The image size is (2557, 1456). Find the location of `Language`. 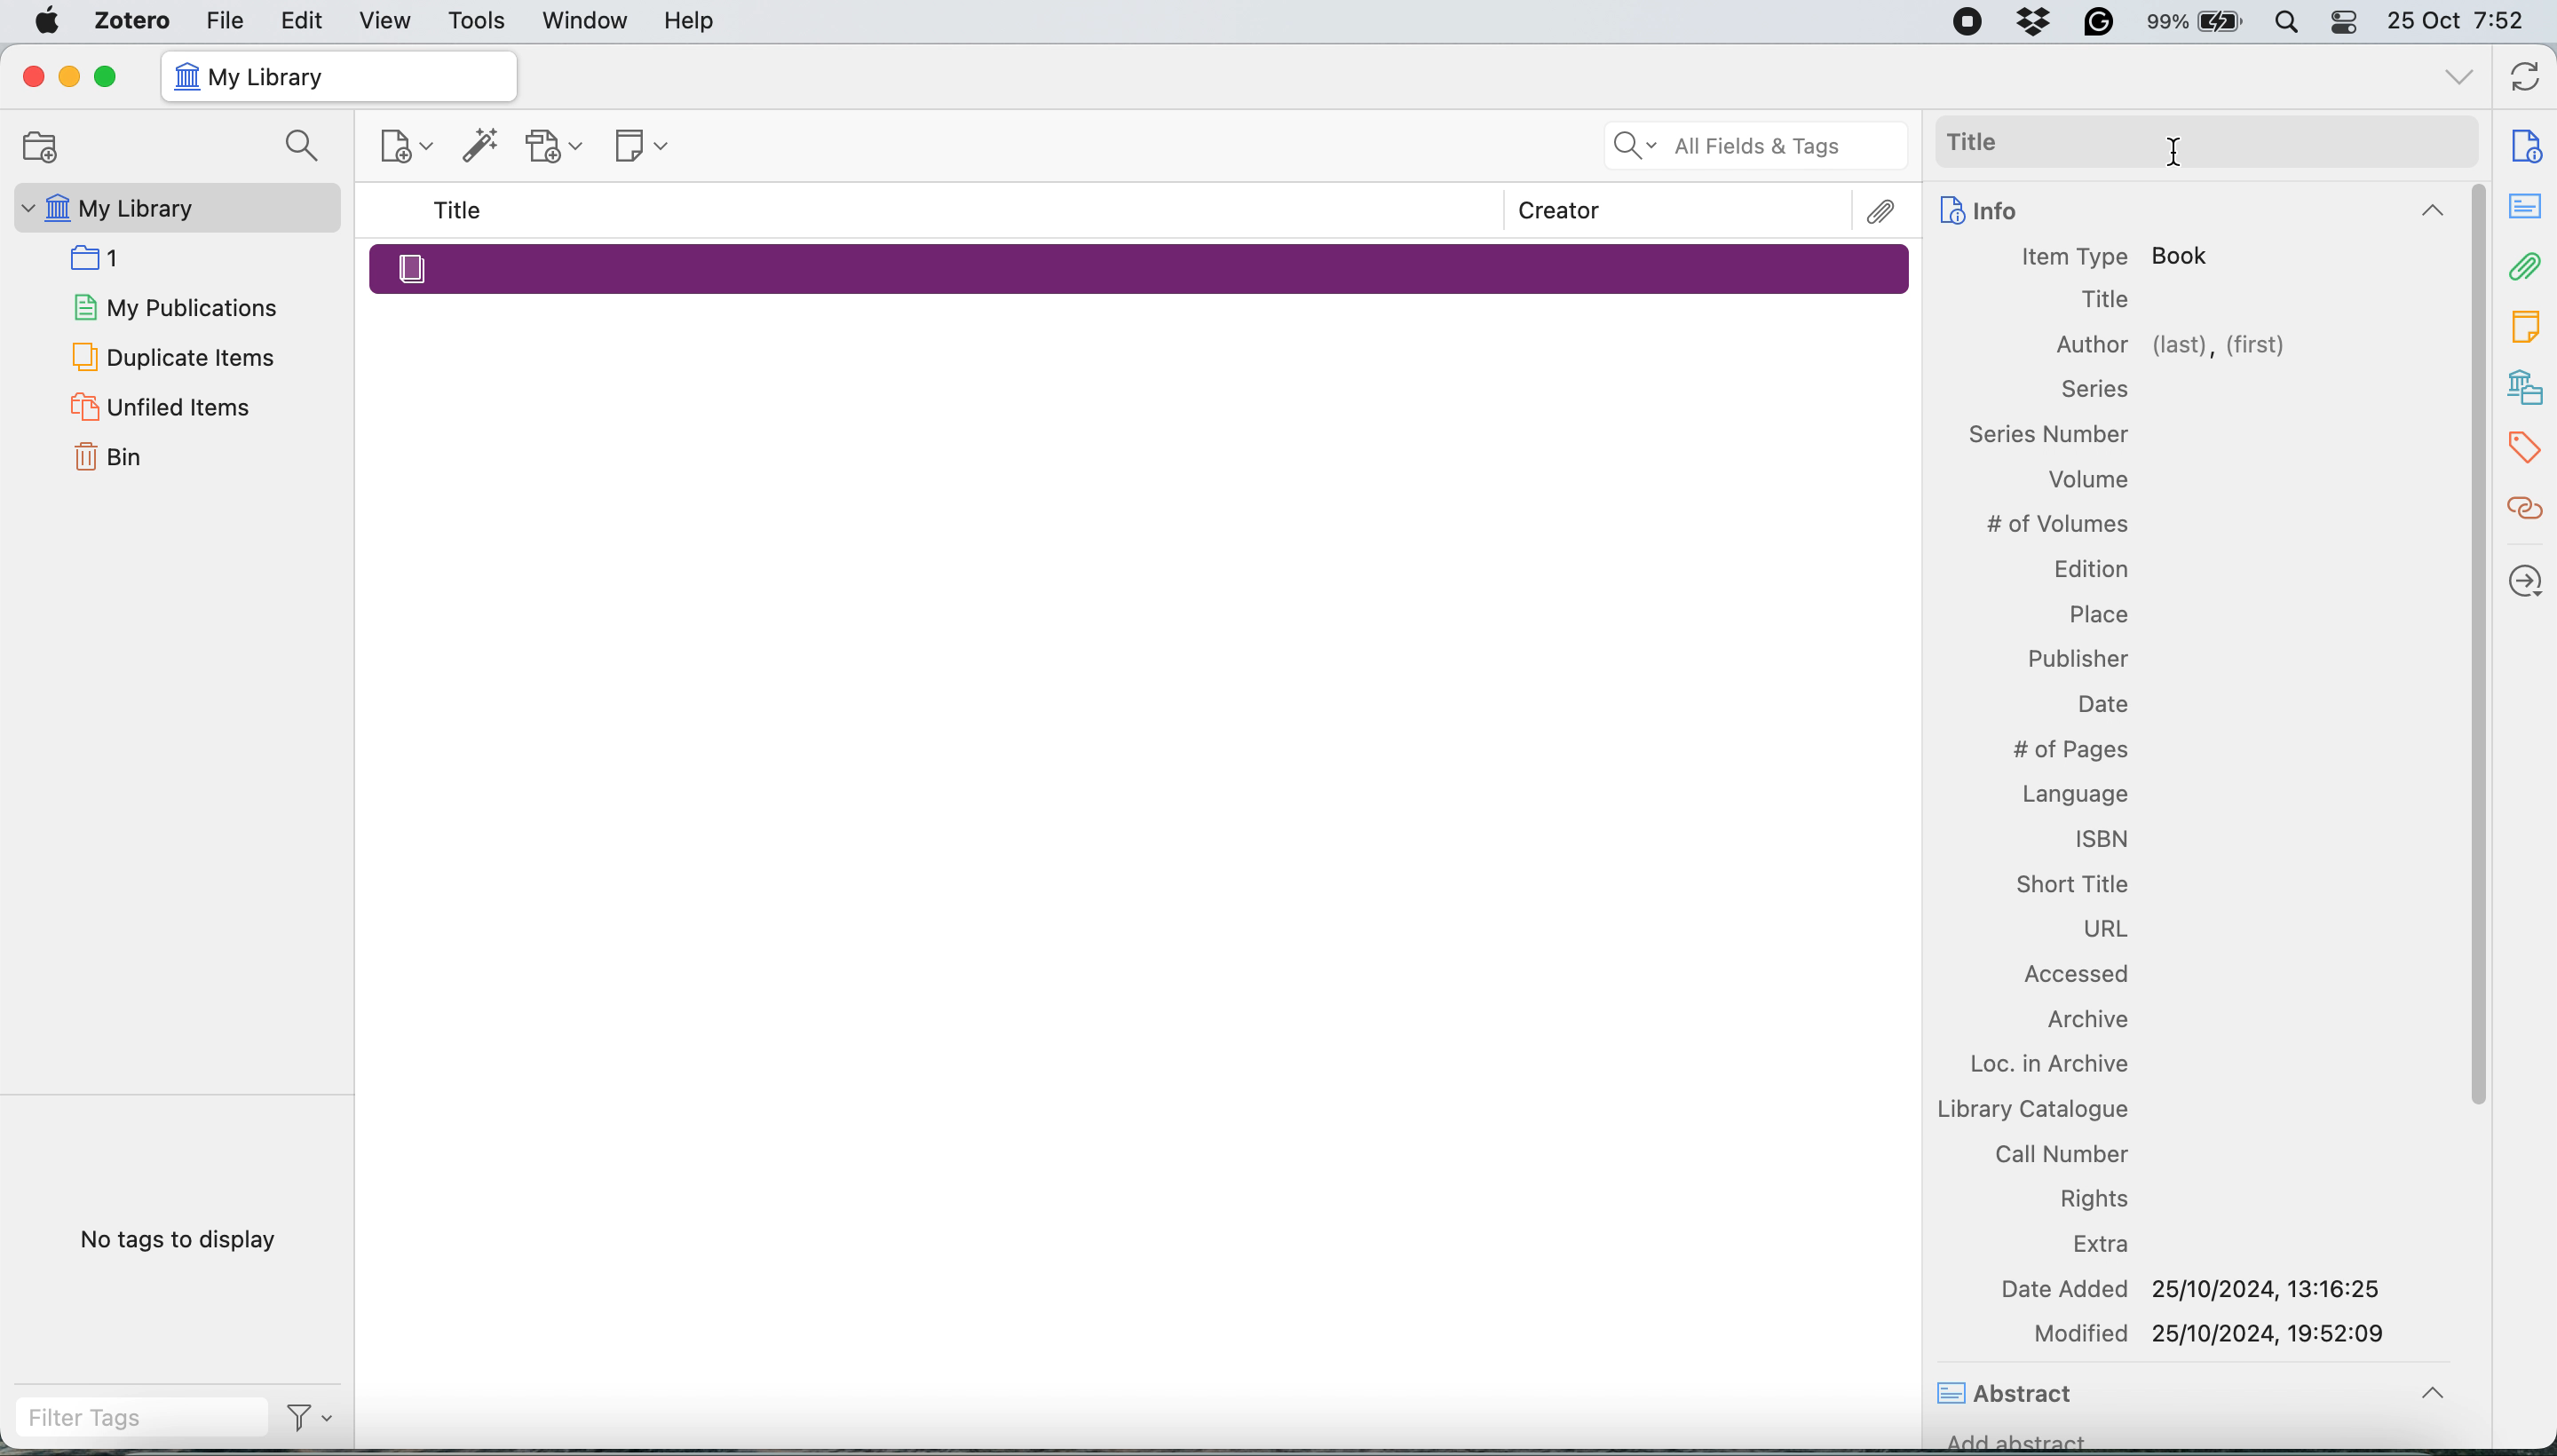

Language is located at coordinates (2074, 790).